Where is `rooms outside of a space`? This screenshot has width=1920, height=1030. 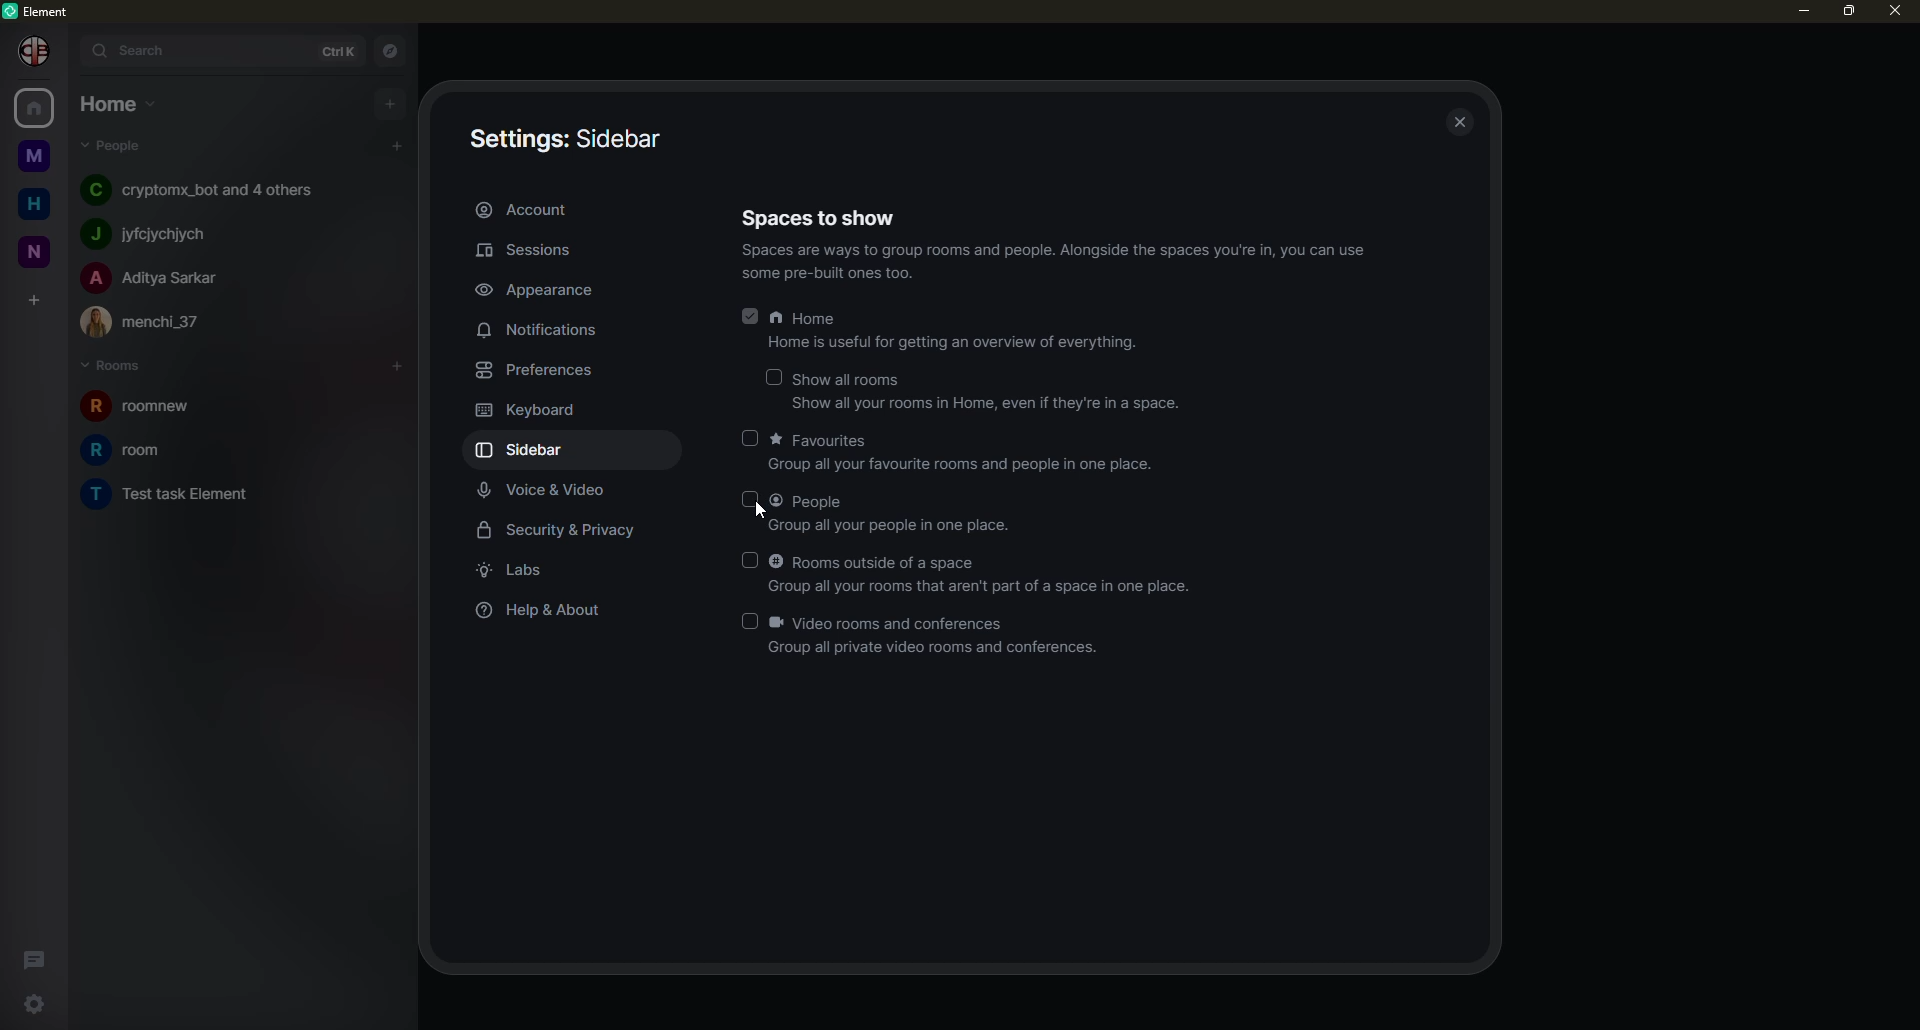
rooms outside of a space is located at coordinates (987, 573).